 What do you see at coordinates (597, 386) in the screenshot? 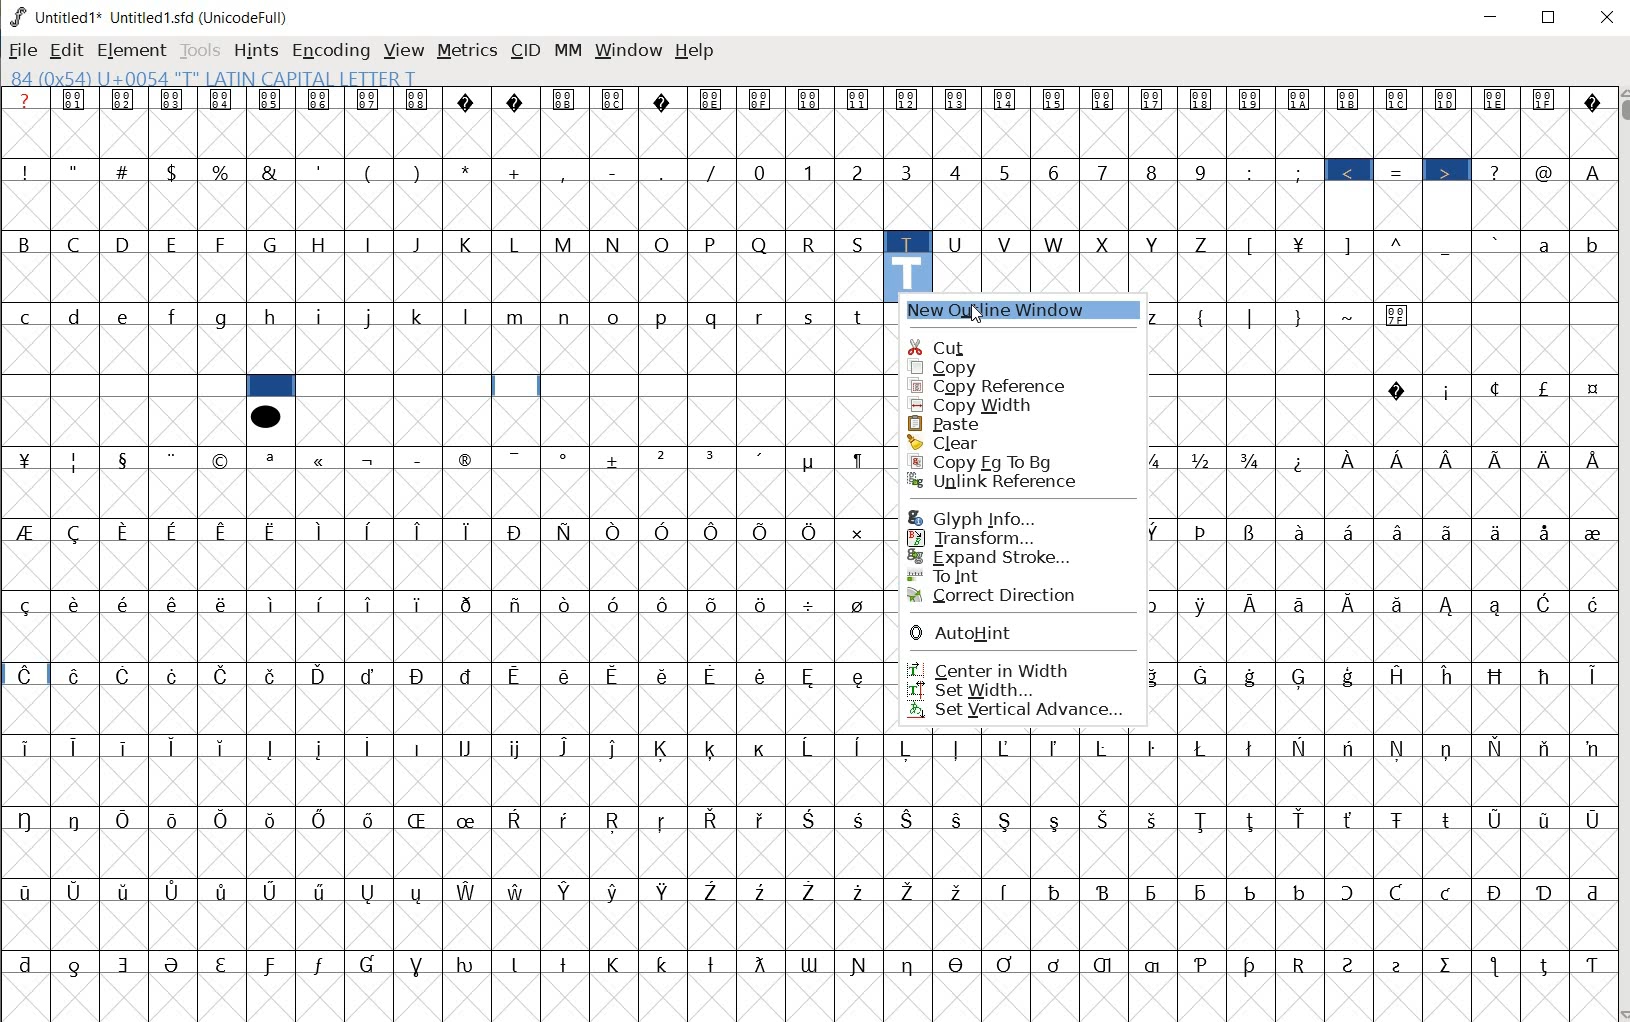
I see `empty spaces` at bounding box center [597, 386].